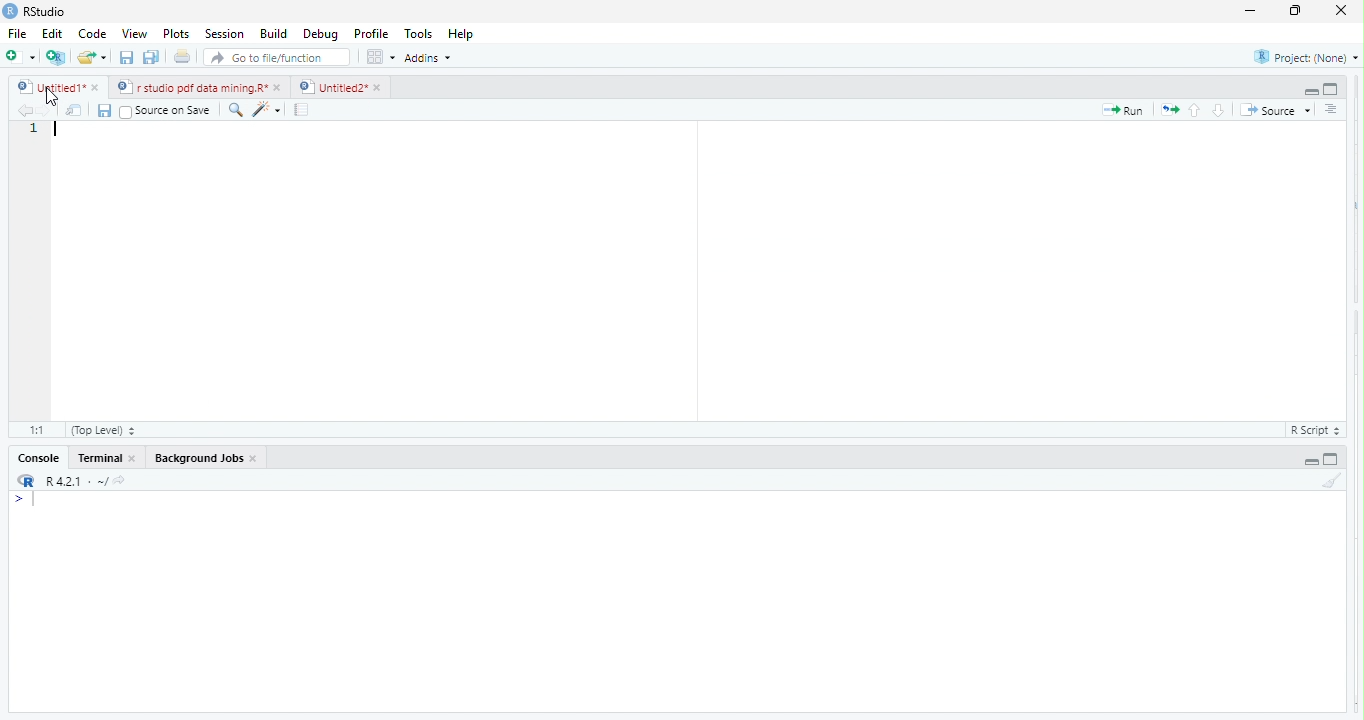  What do you see at coordinates (53, 33) in the screenshot?
I see `Edit` at bounding box center [53, 33].